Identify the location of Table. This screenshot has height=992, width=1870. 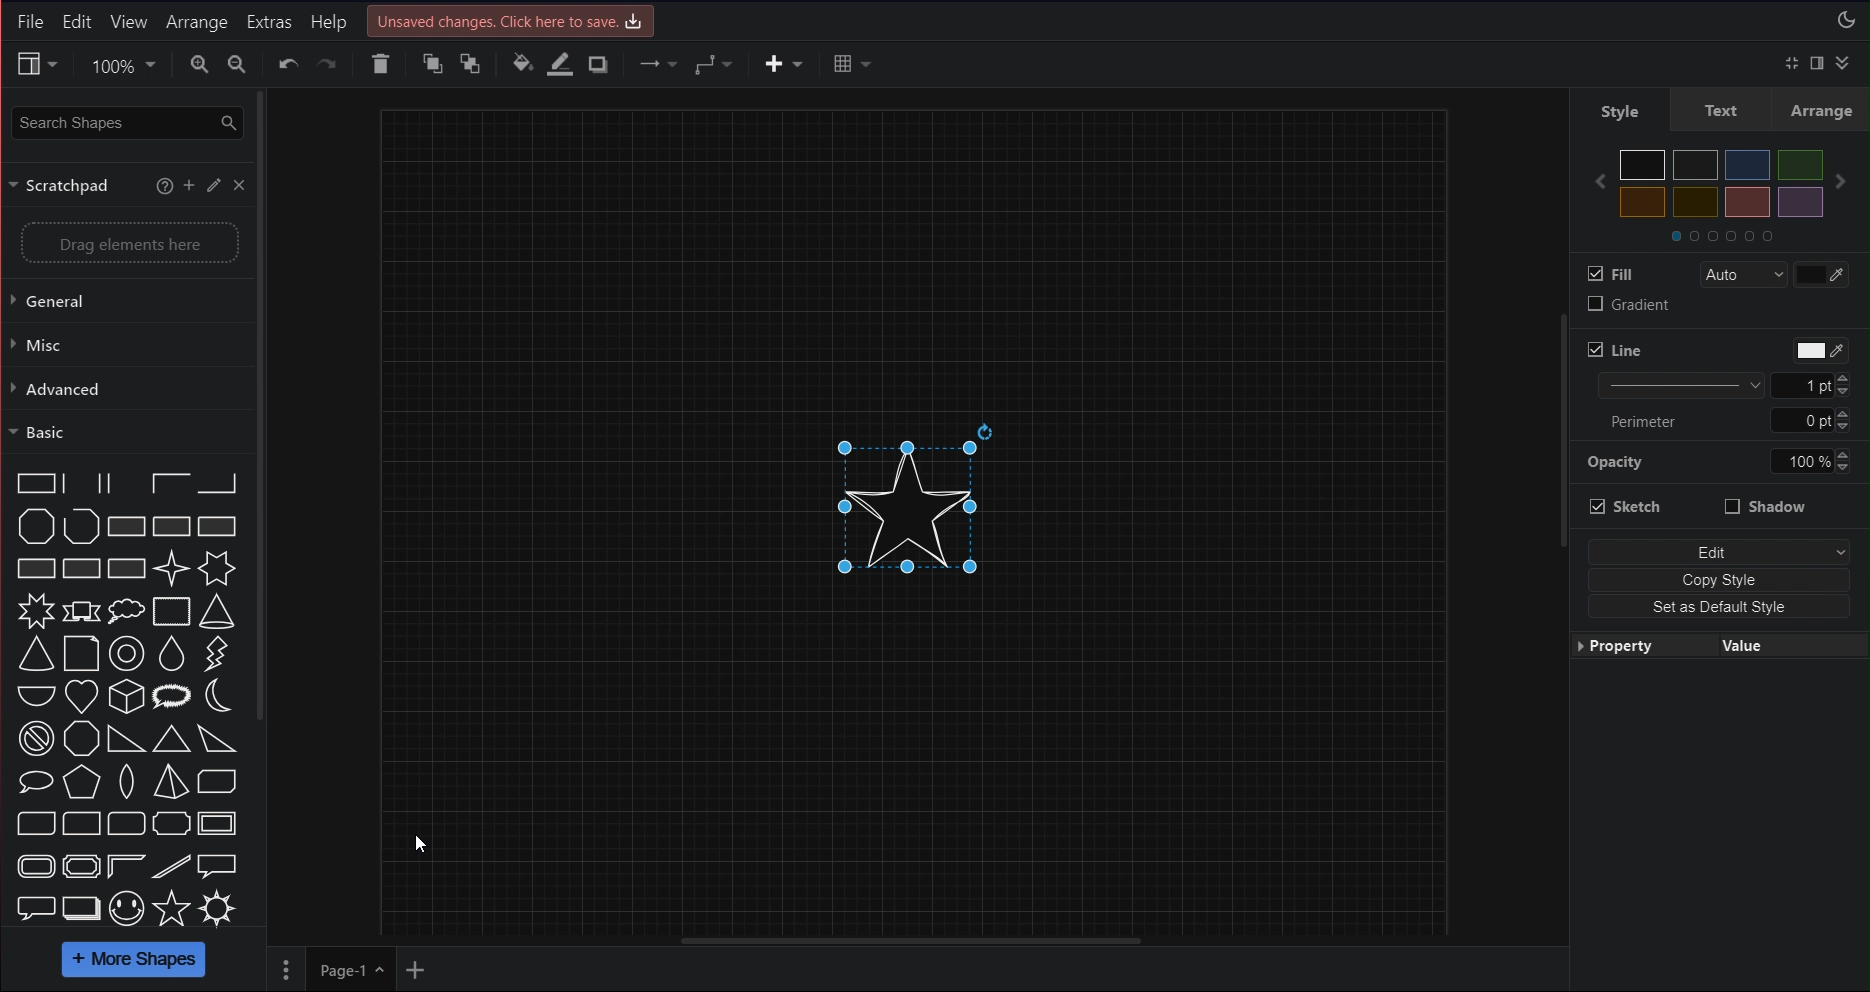
(853, 64).